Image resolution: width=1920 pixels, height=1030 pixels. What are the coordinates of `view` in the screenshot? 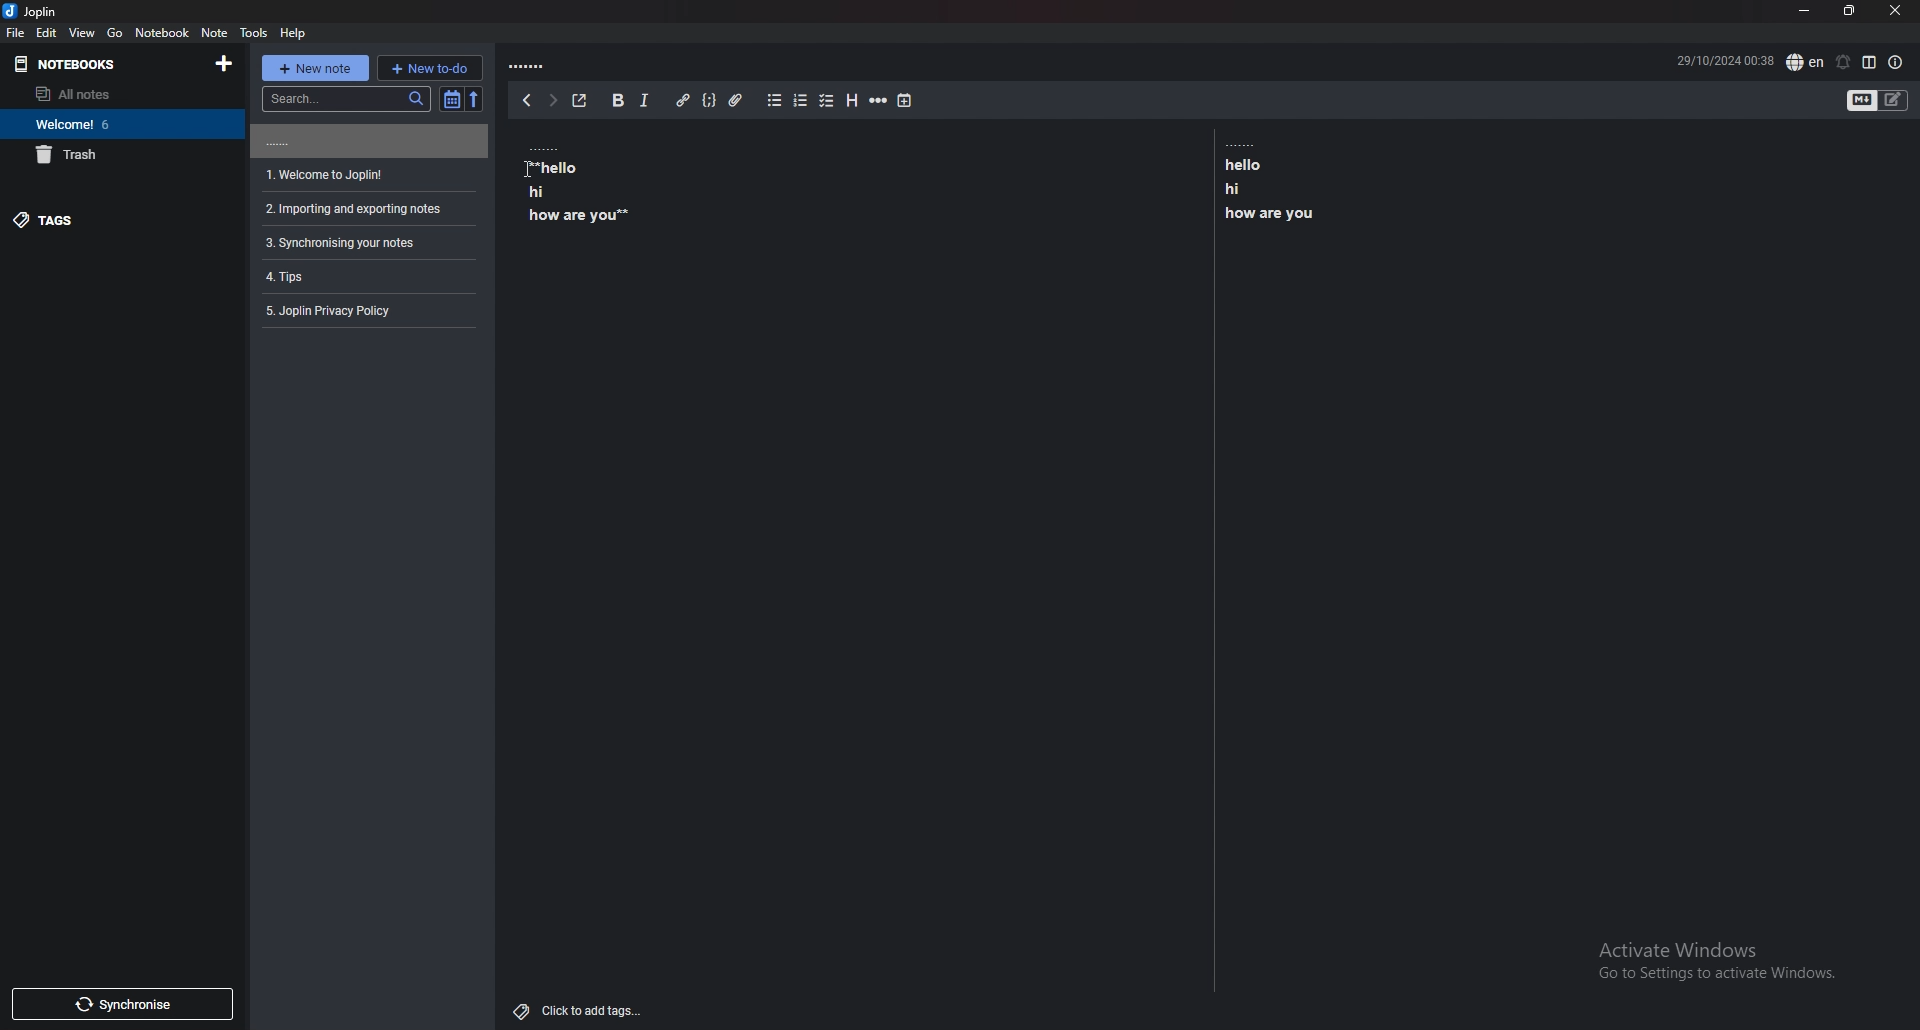 It's located at (84, 33).